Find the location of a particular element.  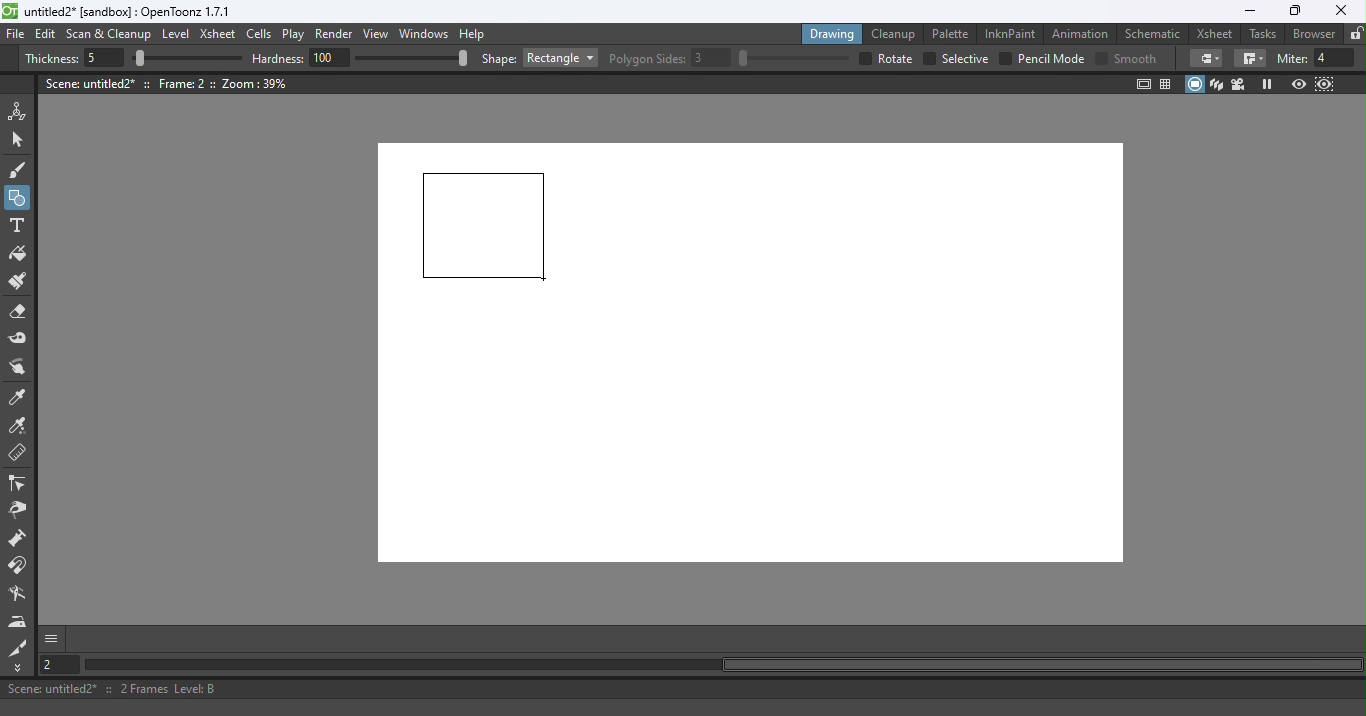

miter is located at coordinates (1291, 58).